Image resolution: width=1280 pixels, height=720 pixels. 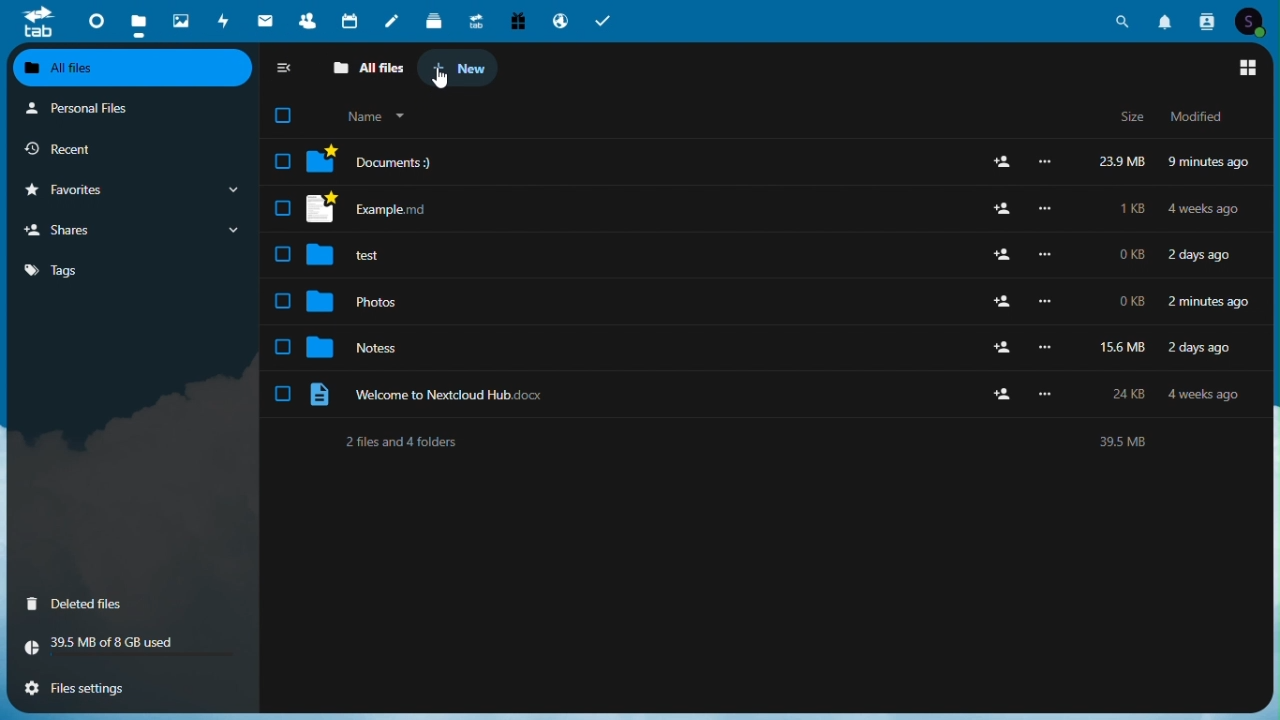 What do you see at coordinates (284, 69) in the screenshot?
I see `Collapse sidebar` at bounding box center [284, 69].